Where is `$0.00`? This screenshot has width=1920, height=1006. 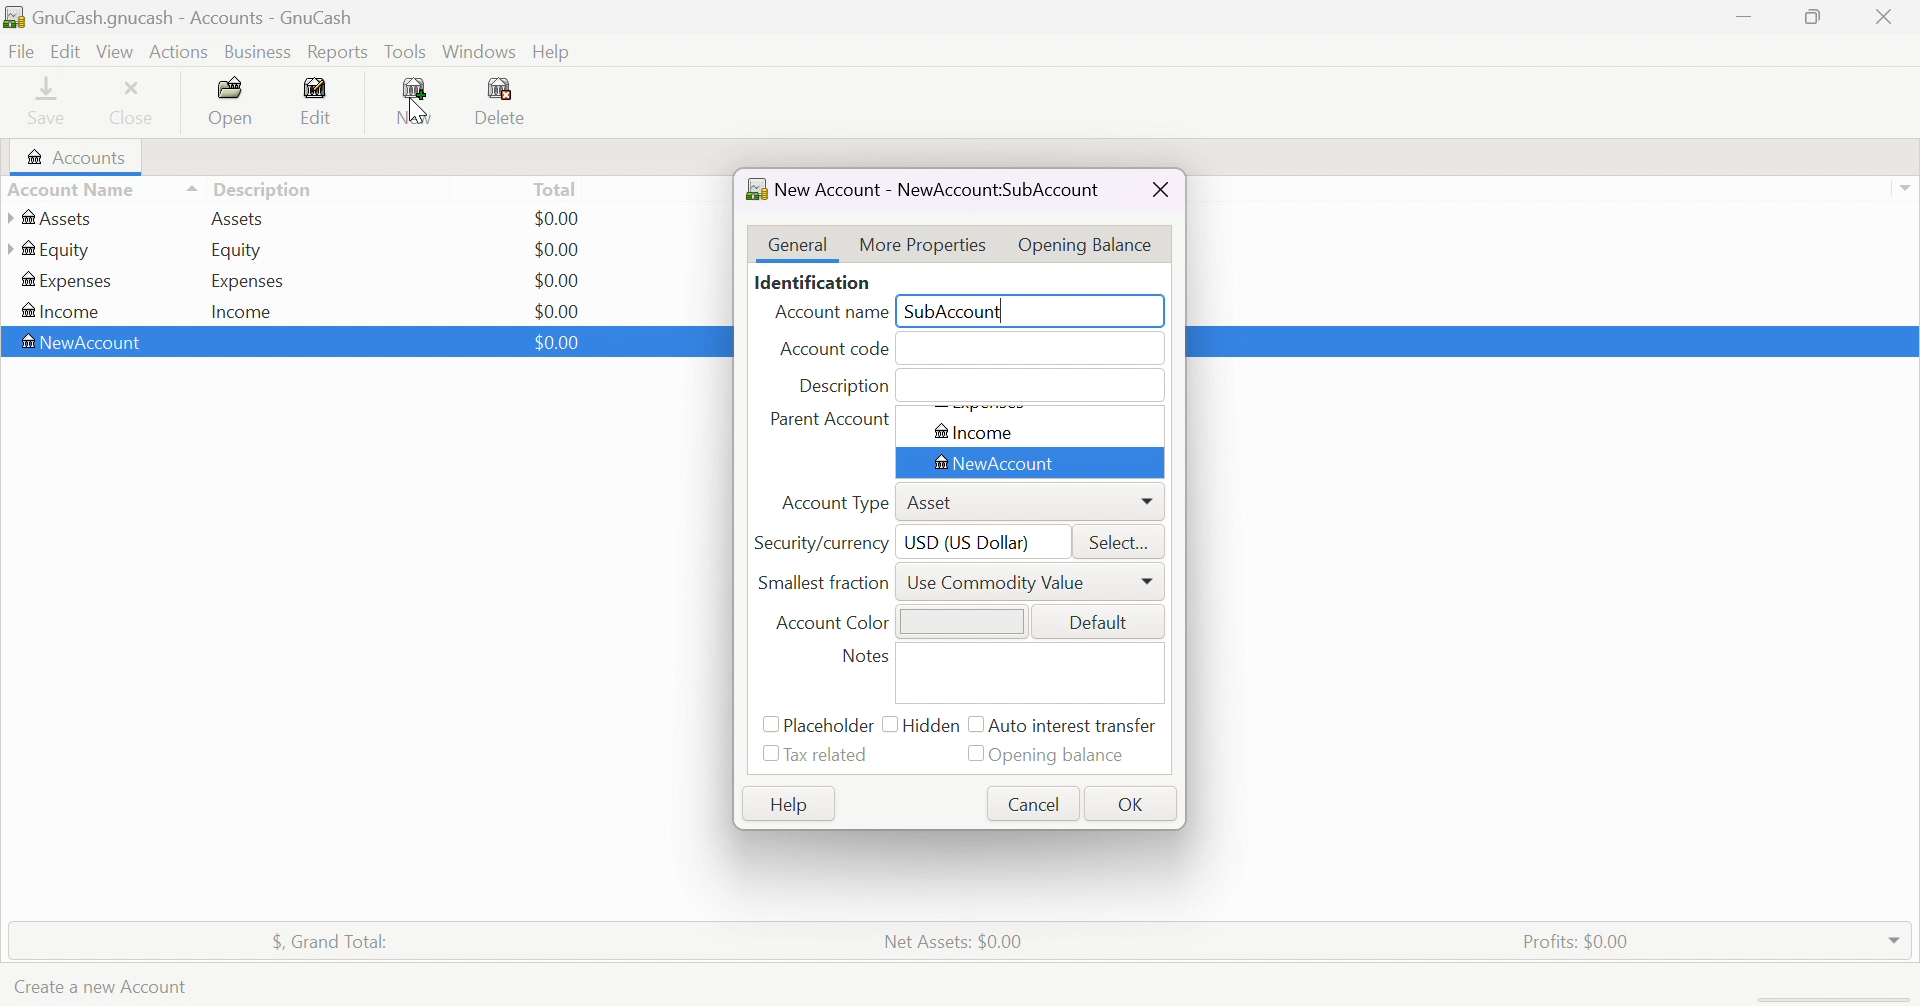 $0.00 is located at coordinates (557, 249).